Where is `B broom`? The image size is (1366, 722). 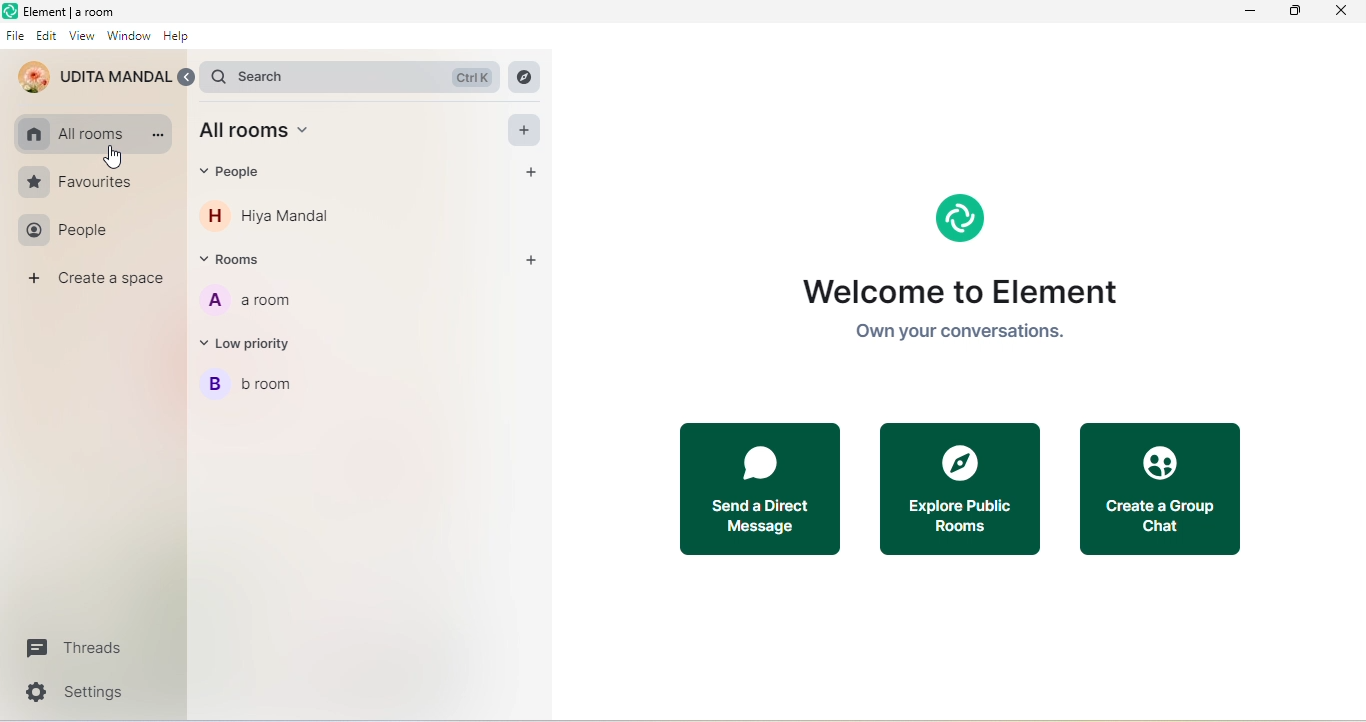
B broom is located at coordinates (262, 388).